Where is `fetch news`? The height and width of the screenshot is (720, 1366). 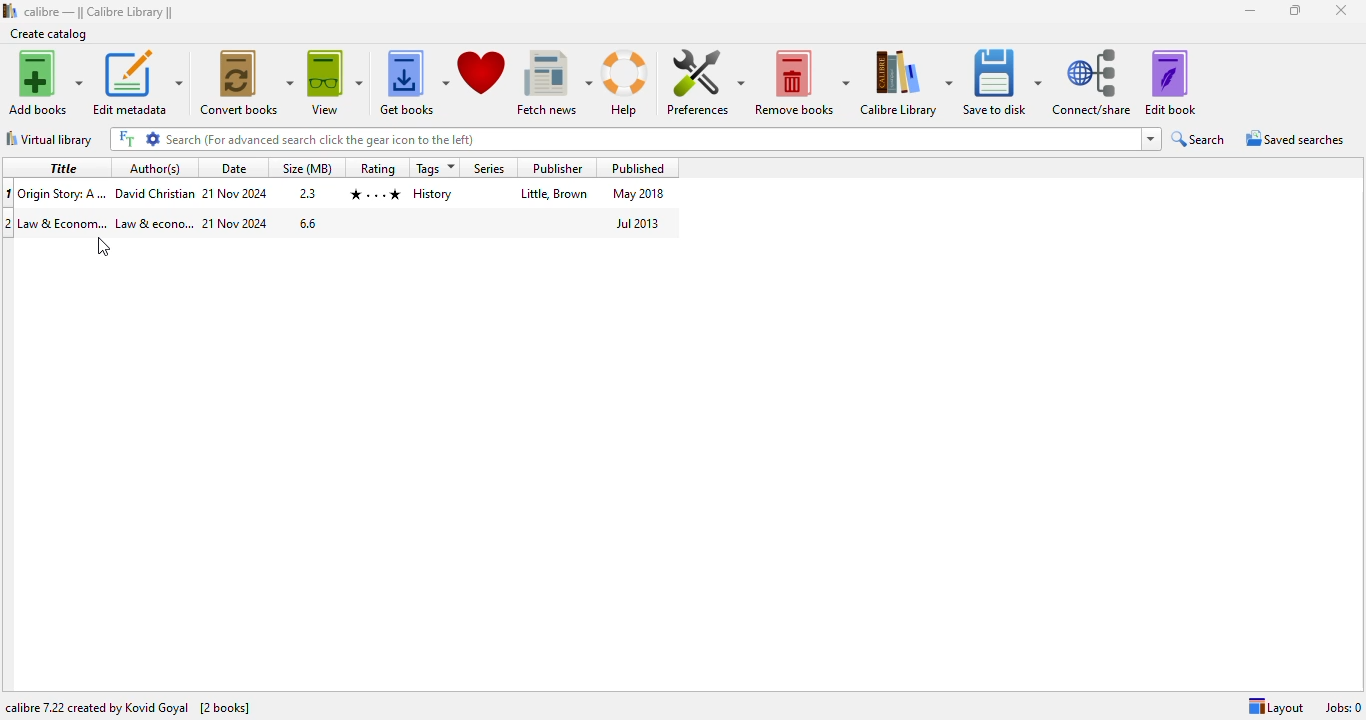
fetch news is located at coordinates (554, 83).